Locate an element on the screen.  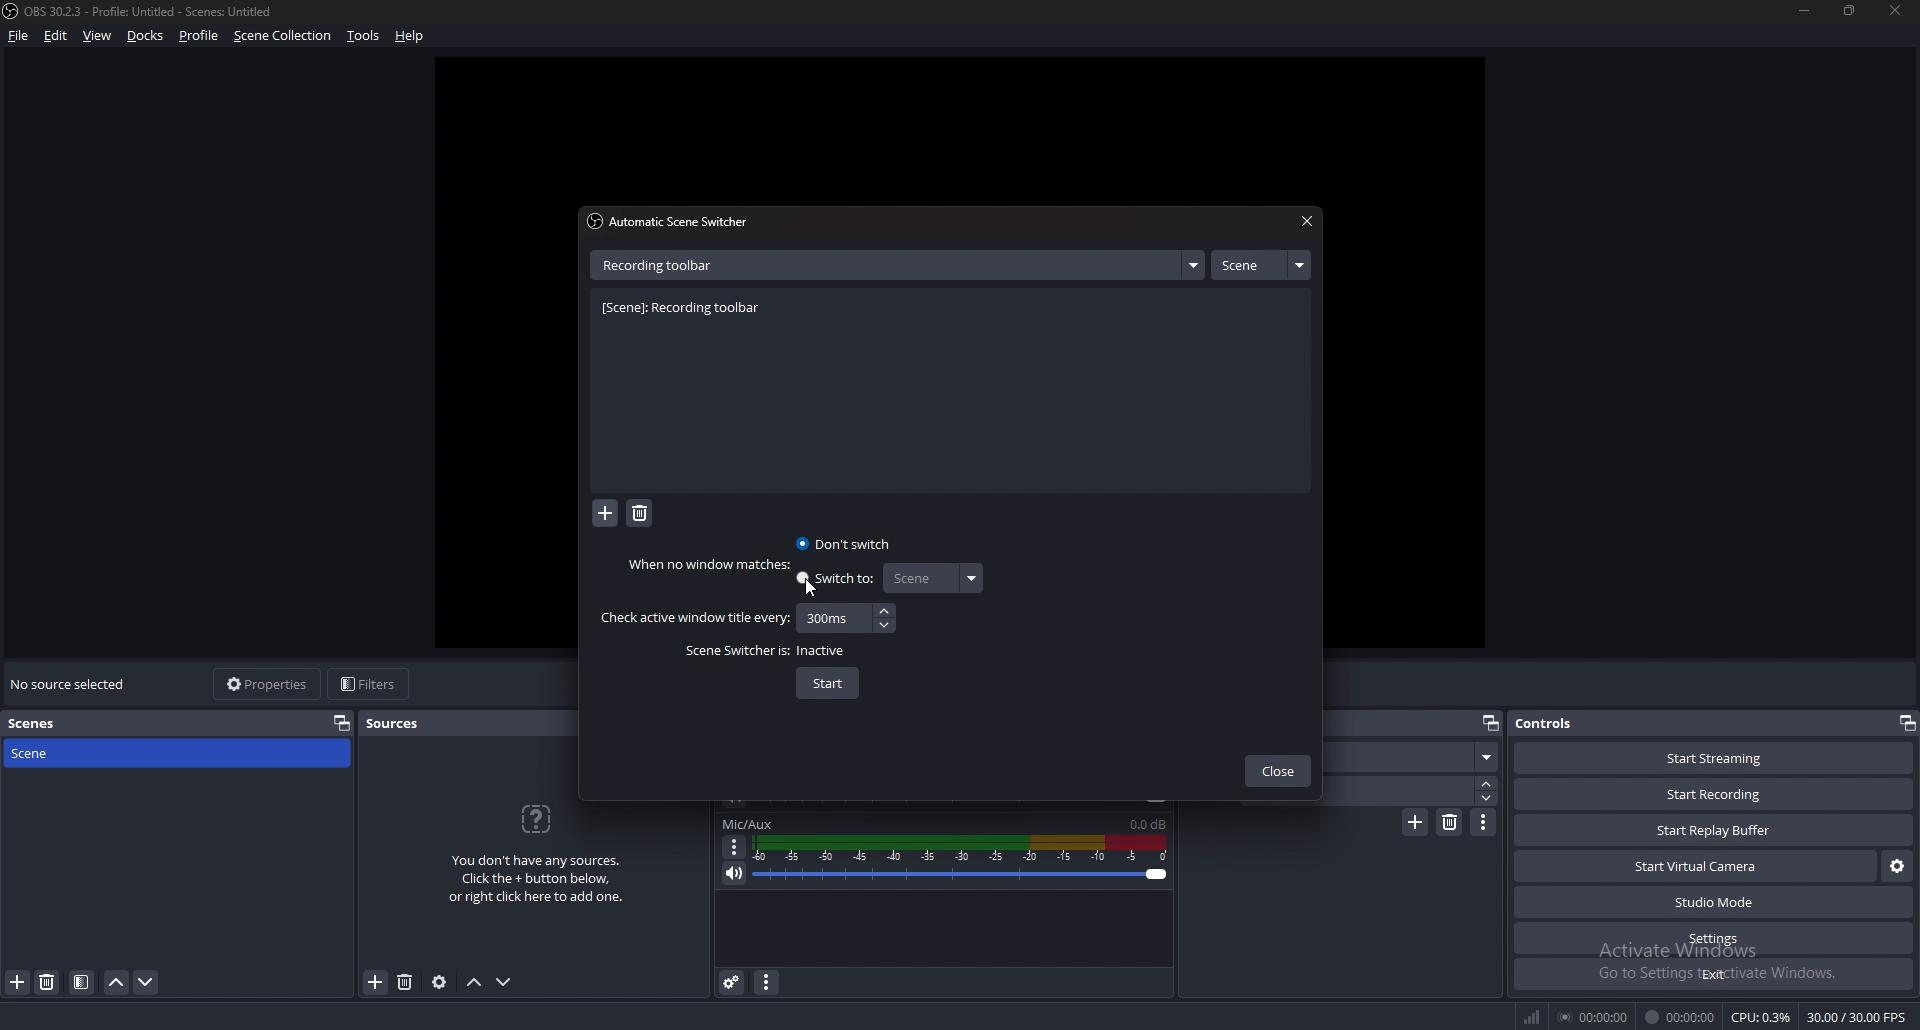
check active window title every is located at coordinates (694, 618).